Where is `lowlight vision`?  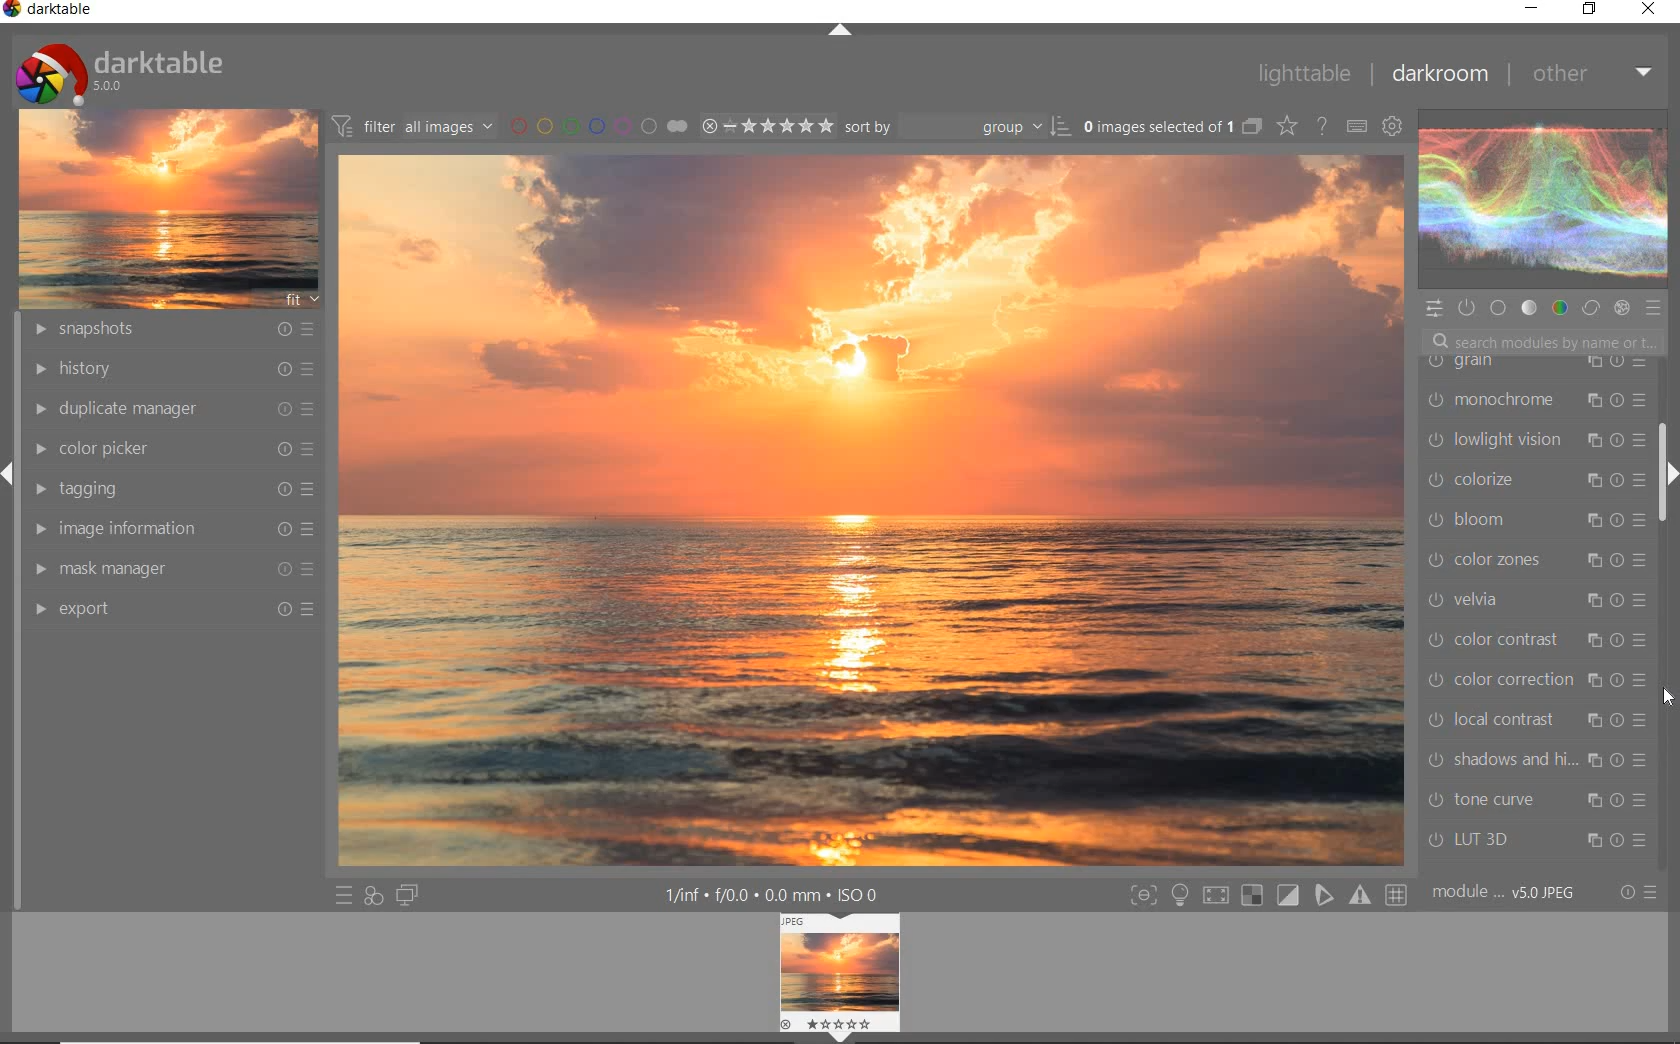 lowlight vision is located at coordinates (1534, 439).